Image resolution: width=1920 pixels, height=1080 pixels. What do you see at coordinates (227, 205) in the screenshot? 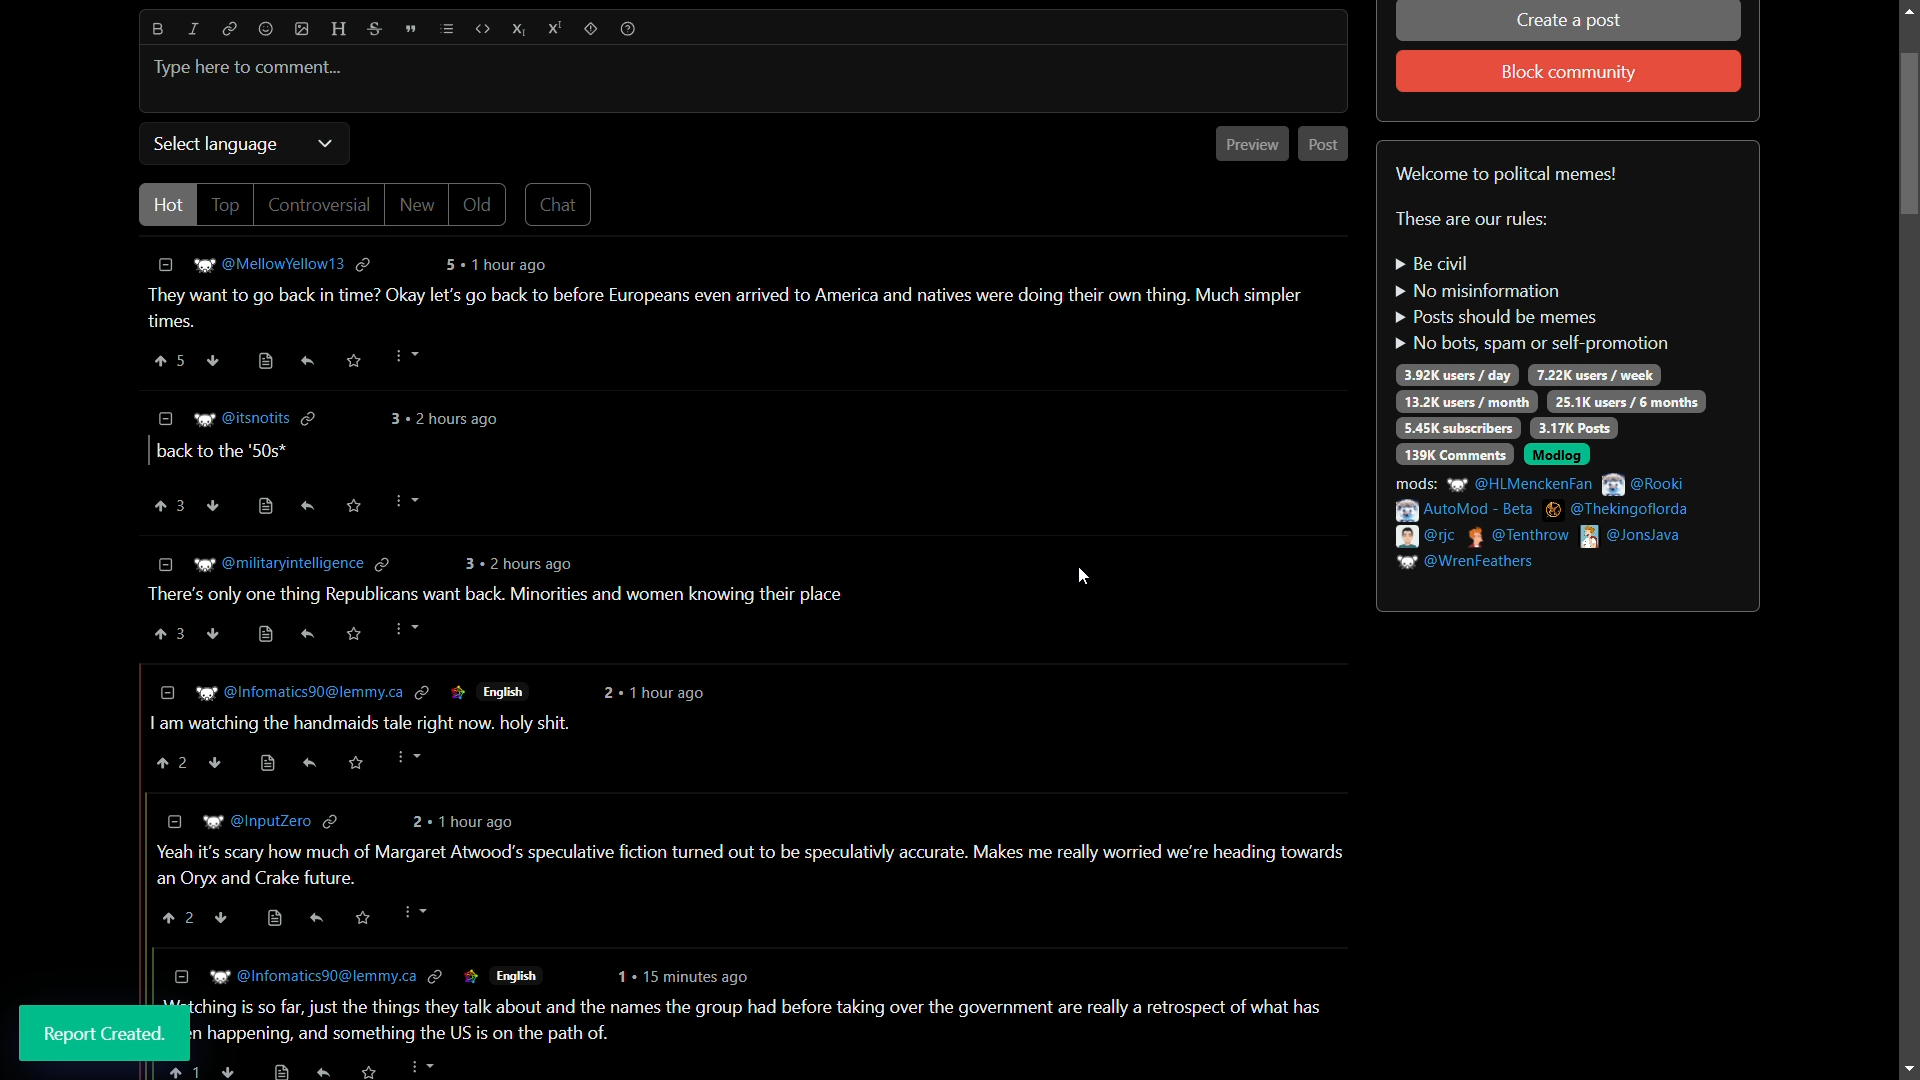
I see `top` at bounding box center [227, 205].